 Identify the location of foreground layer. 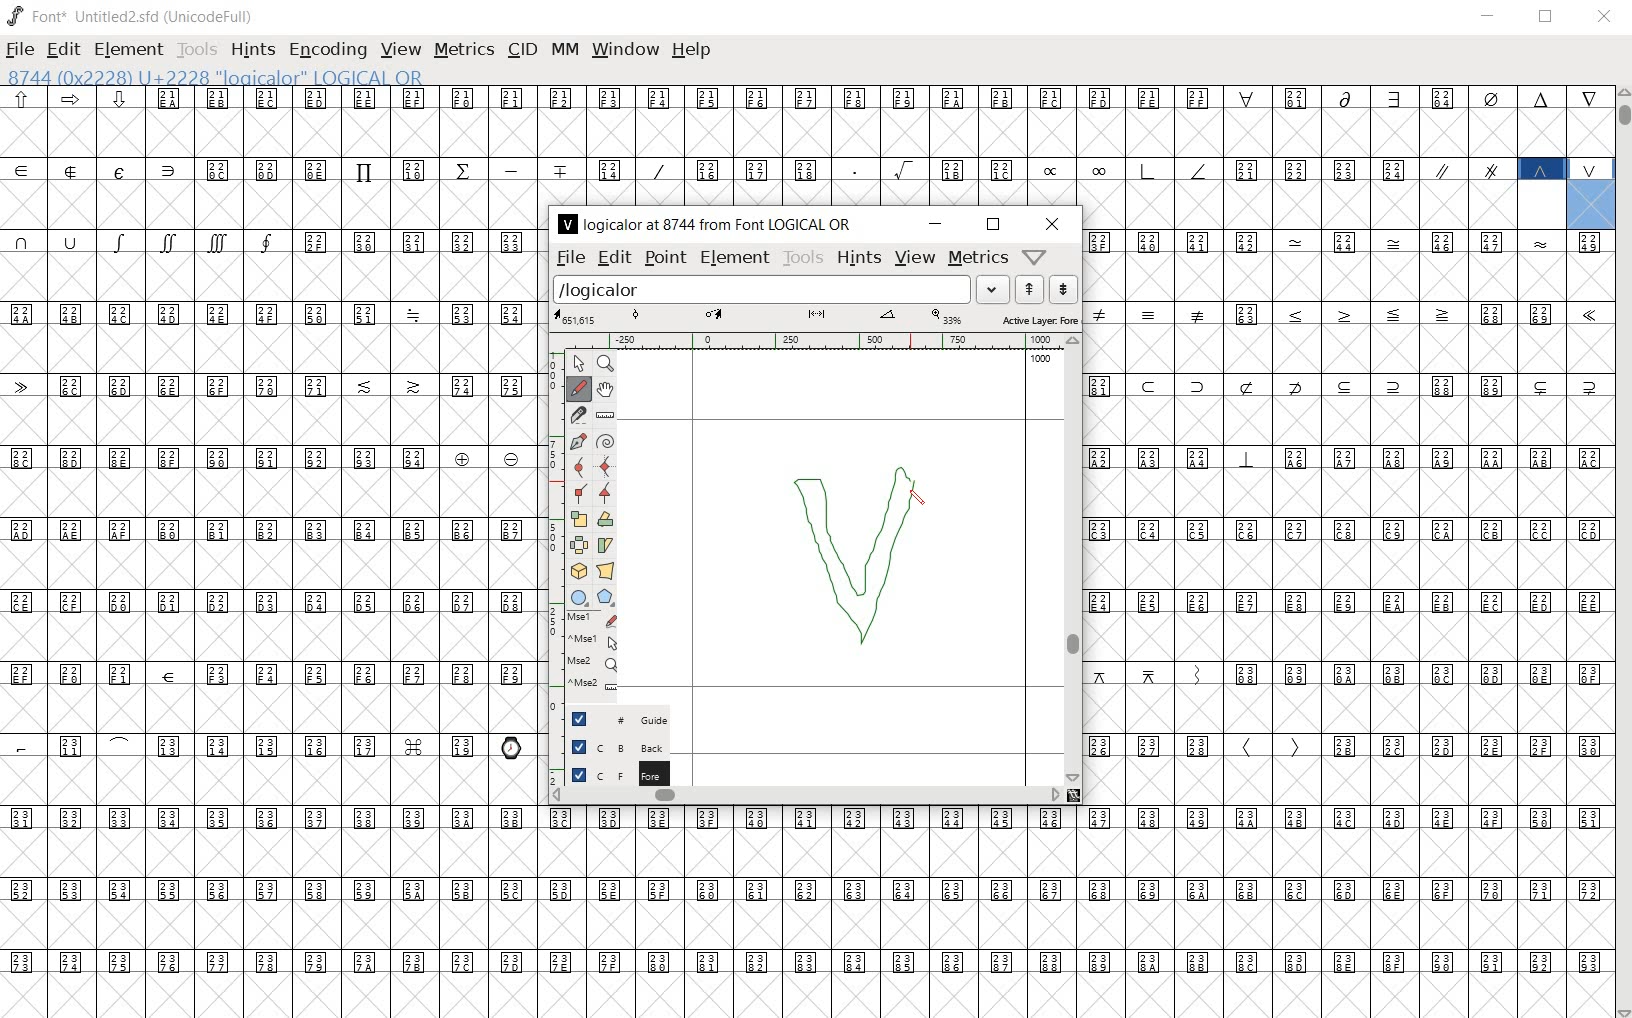
(609, 773).